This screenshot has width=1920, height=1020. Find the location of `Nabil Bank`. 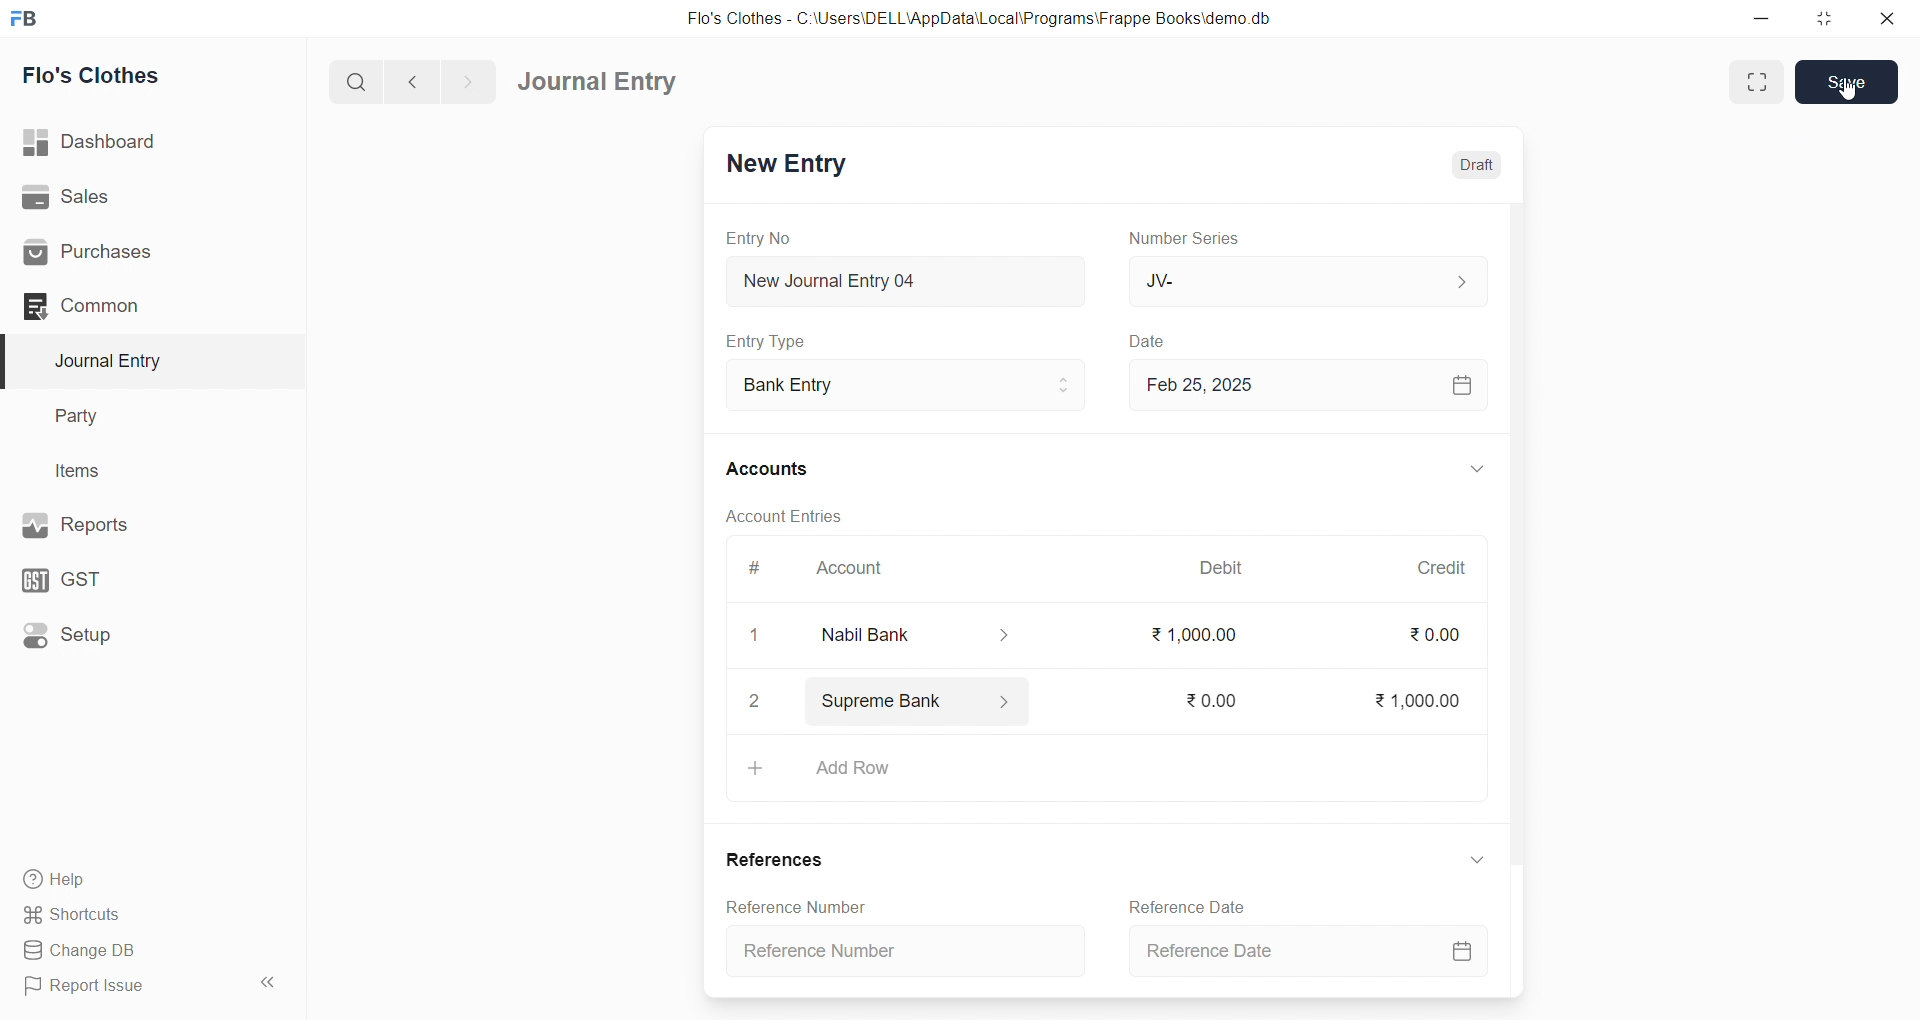

Nabil Bank is located at coordinates (905, 635).